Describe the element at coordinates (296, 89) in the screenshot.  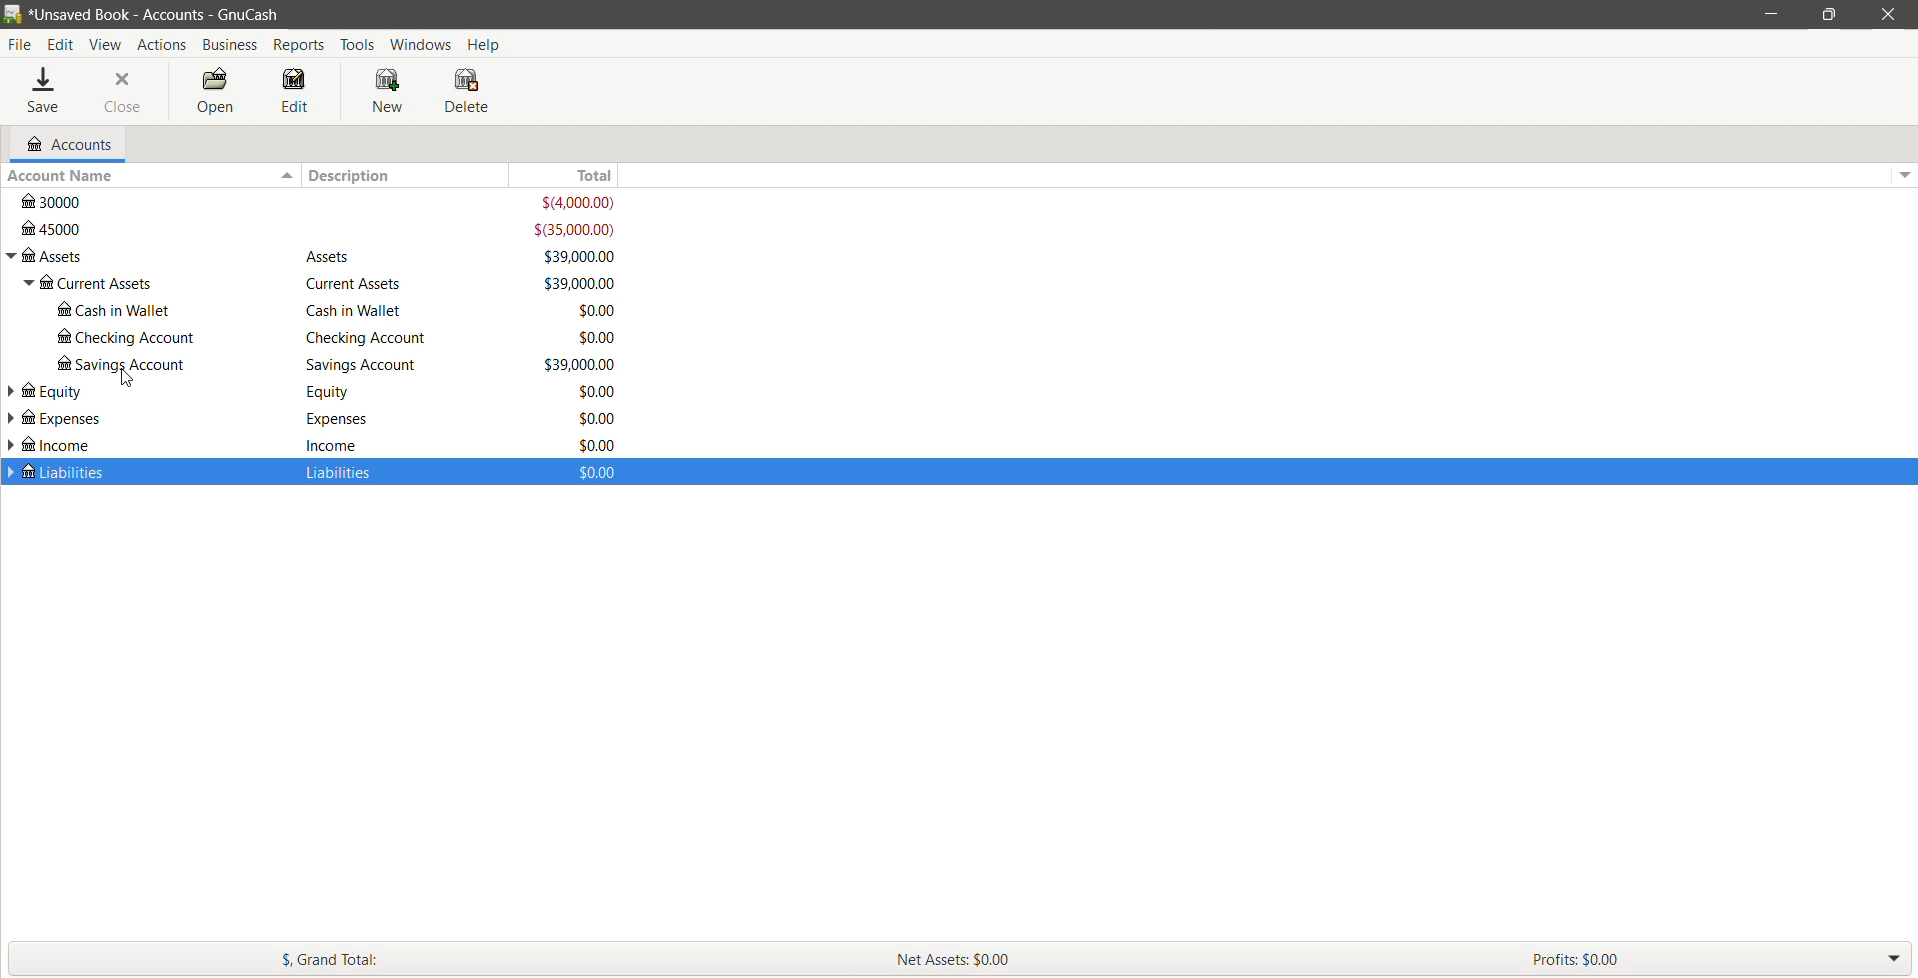
I see `Edit` at that location.